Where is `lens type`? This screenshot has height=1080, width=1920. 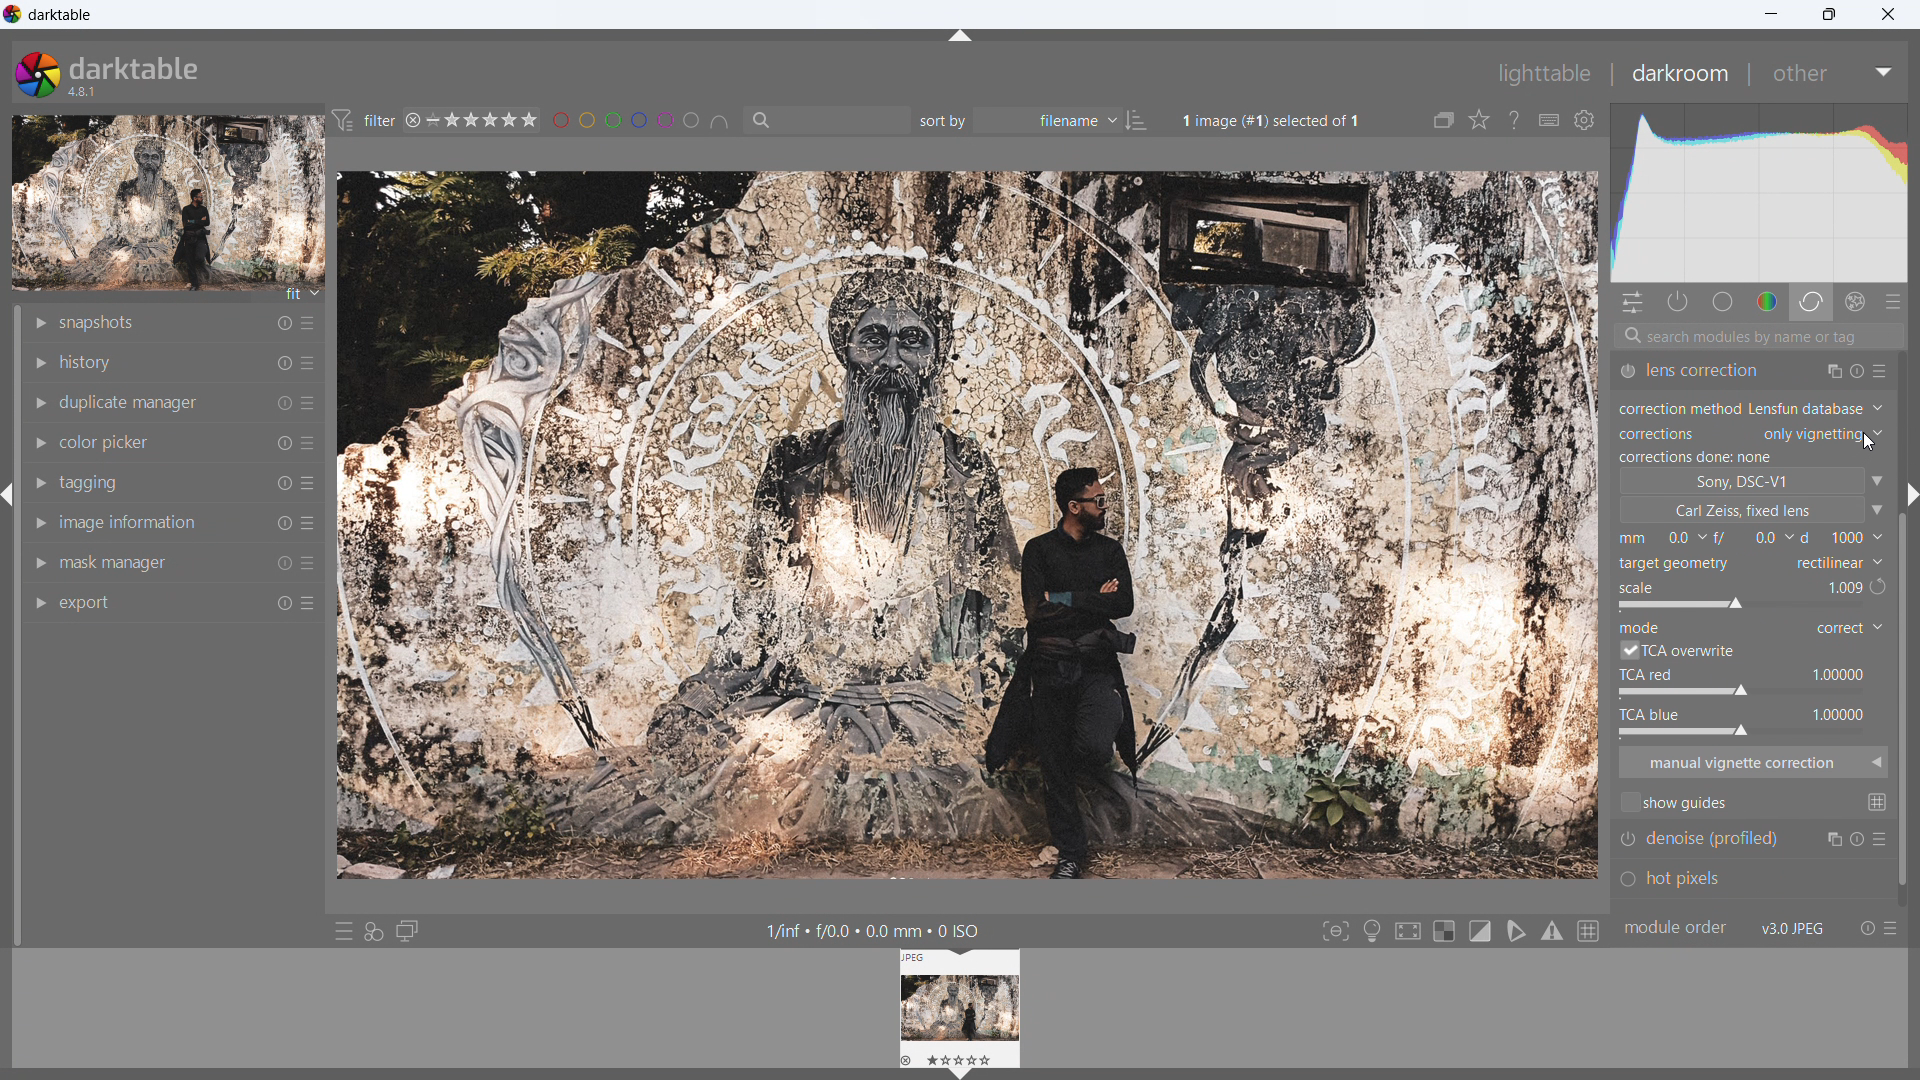 lens type is located at coordinates (1754, 510).